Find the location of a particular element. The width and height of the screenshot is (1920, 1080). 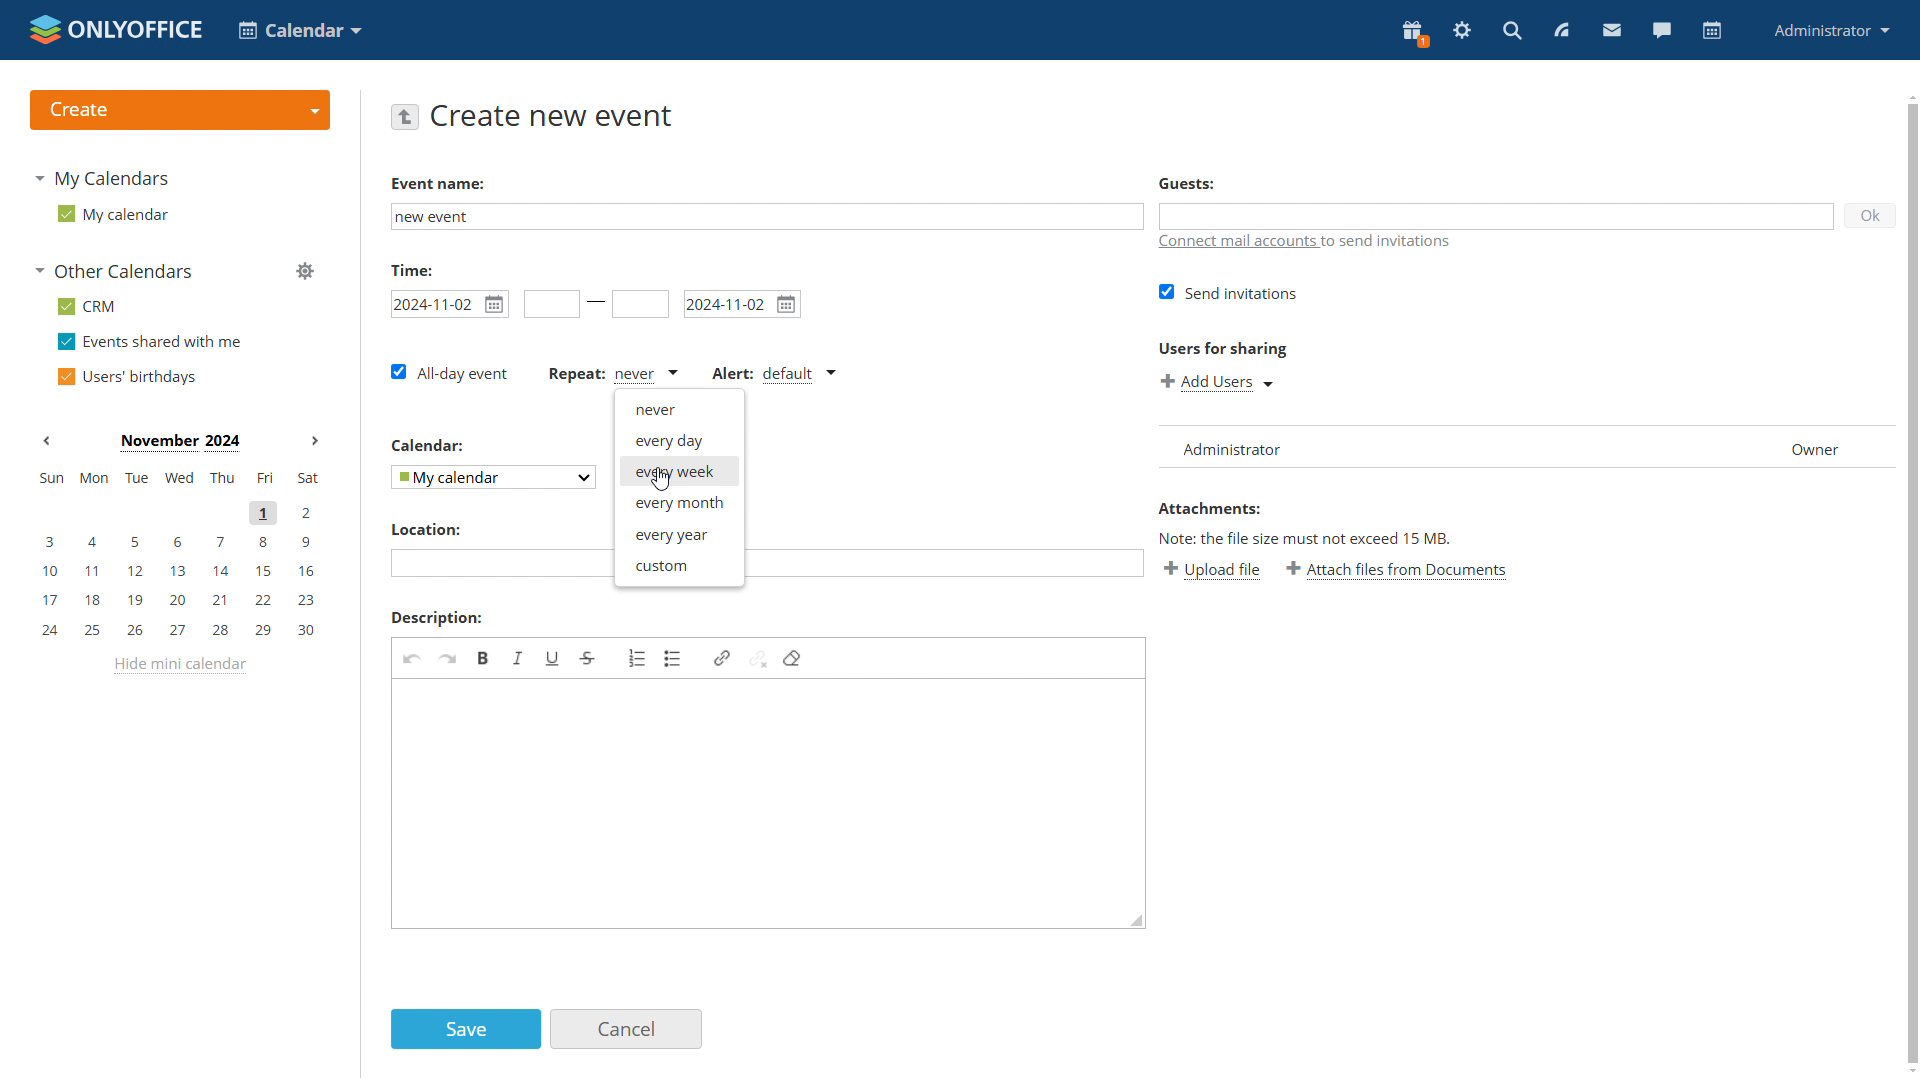

Location is located at coordinates (425, 530).